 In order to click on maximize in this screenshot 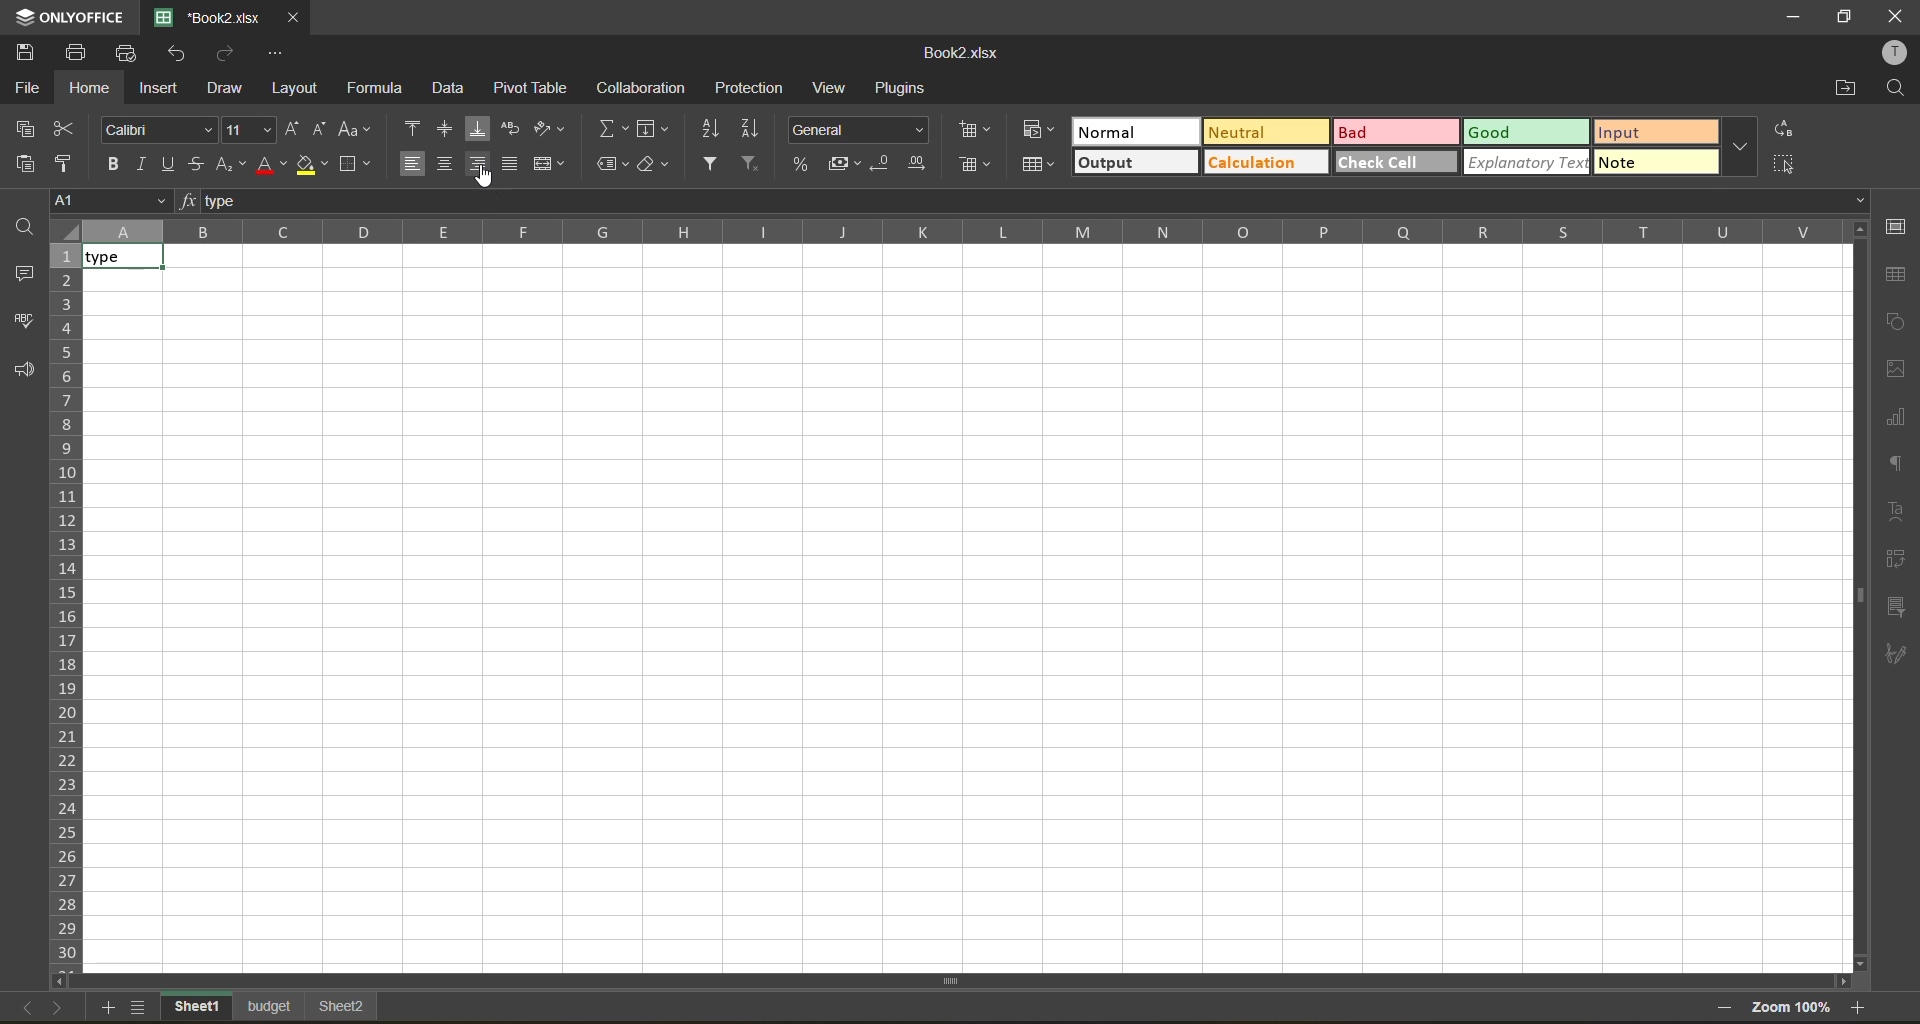, I will do `click(1847, 15)`.